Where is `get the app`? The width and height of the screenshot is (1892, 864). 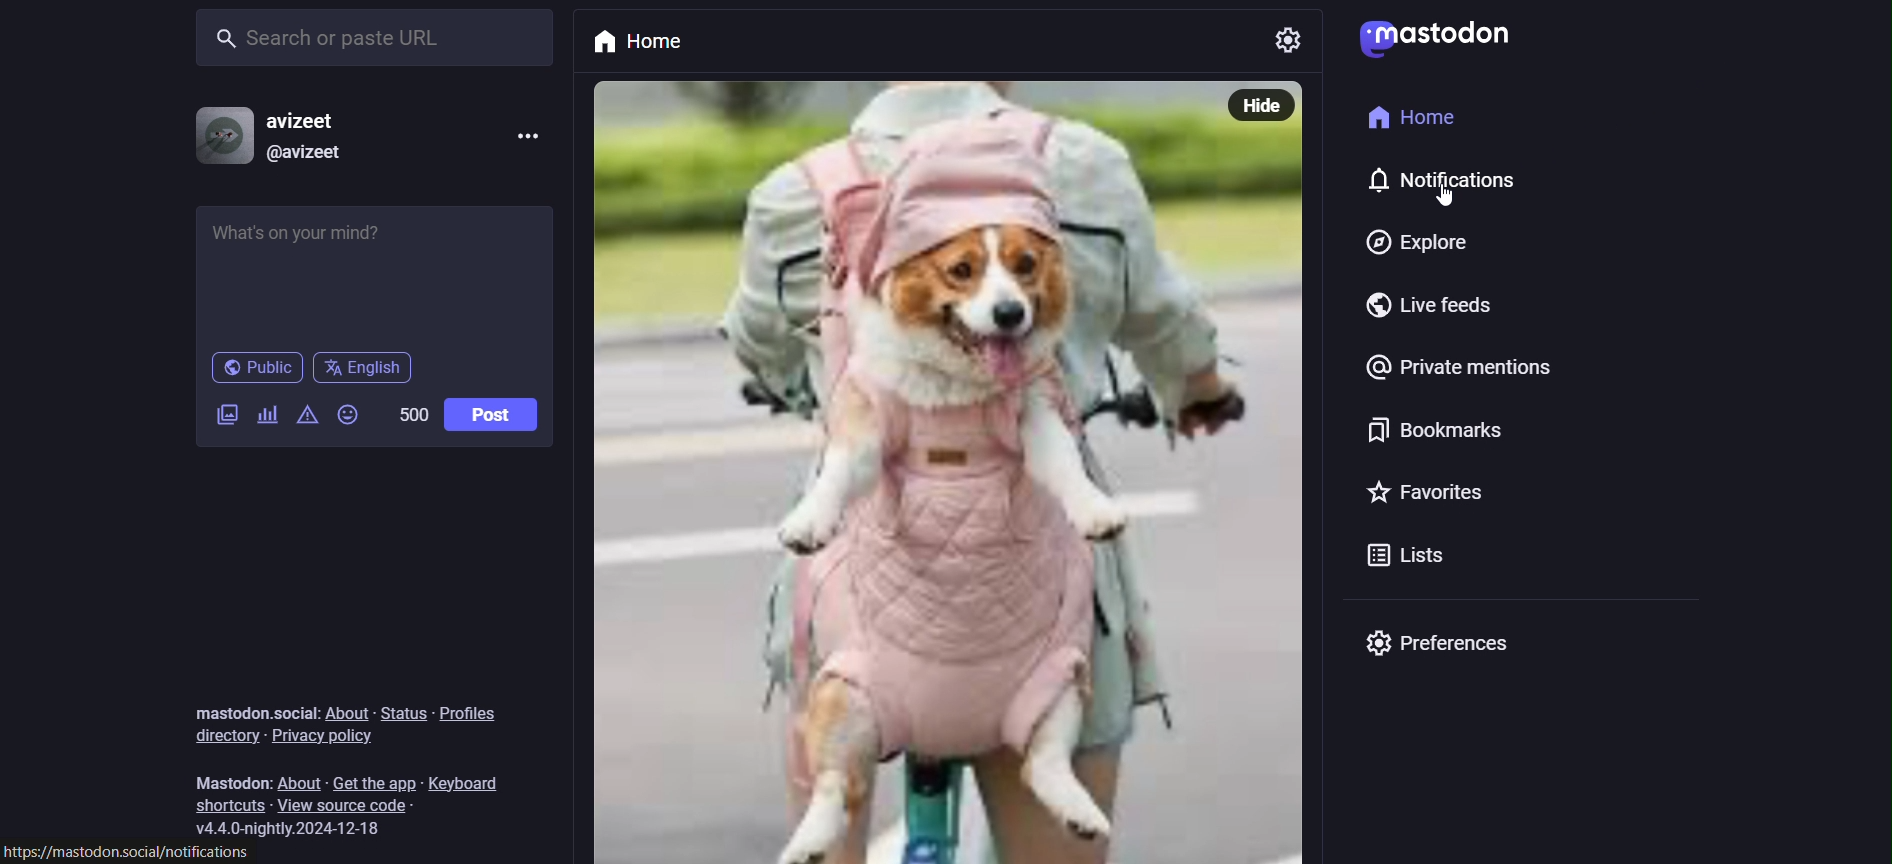
get the app is located at coordinates (373, 781).